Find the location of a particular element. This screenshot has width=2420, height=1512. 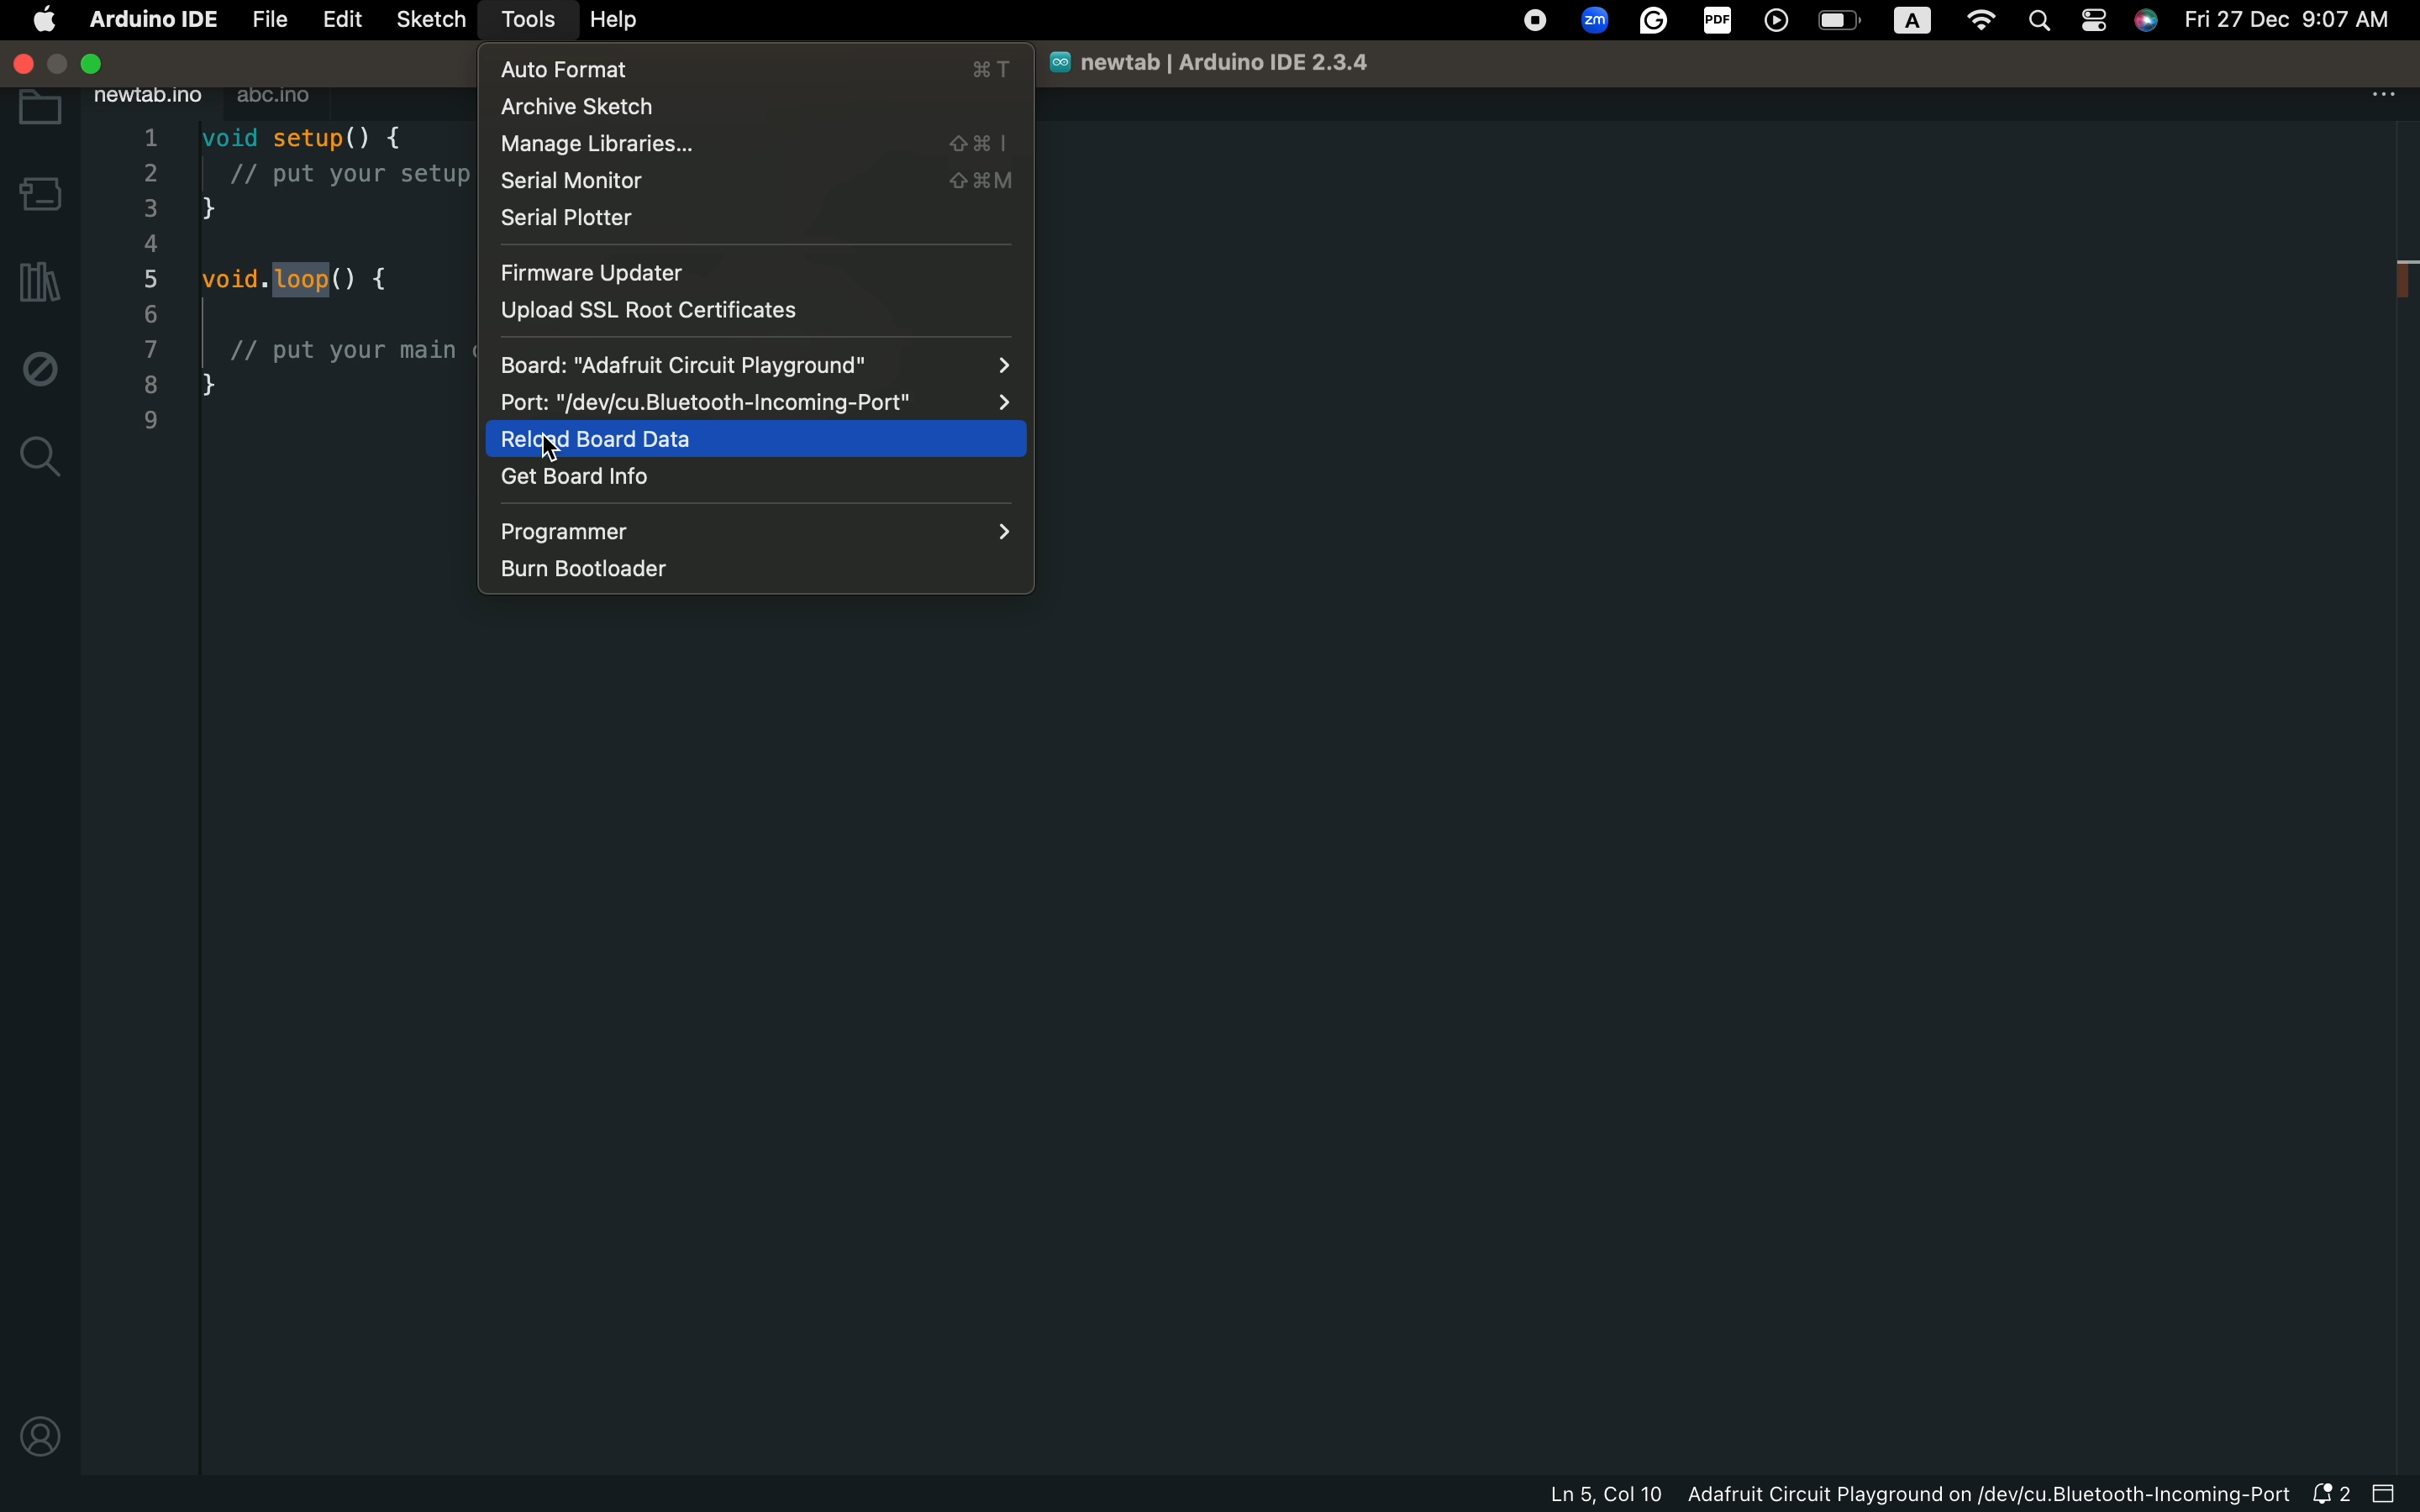

archive sketch is located at coordinates (748, 108).